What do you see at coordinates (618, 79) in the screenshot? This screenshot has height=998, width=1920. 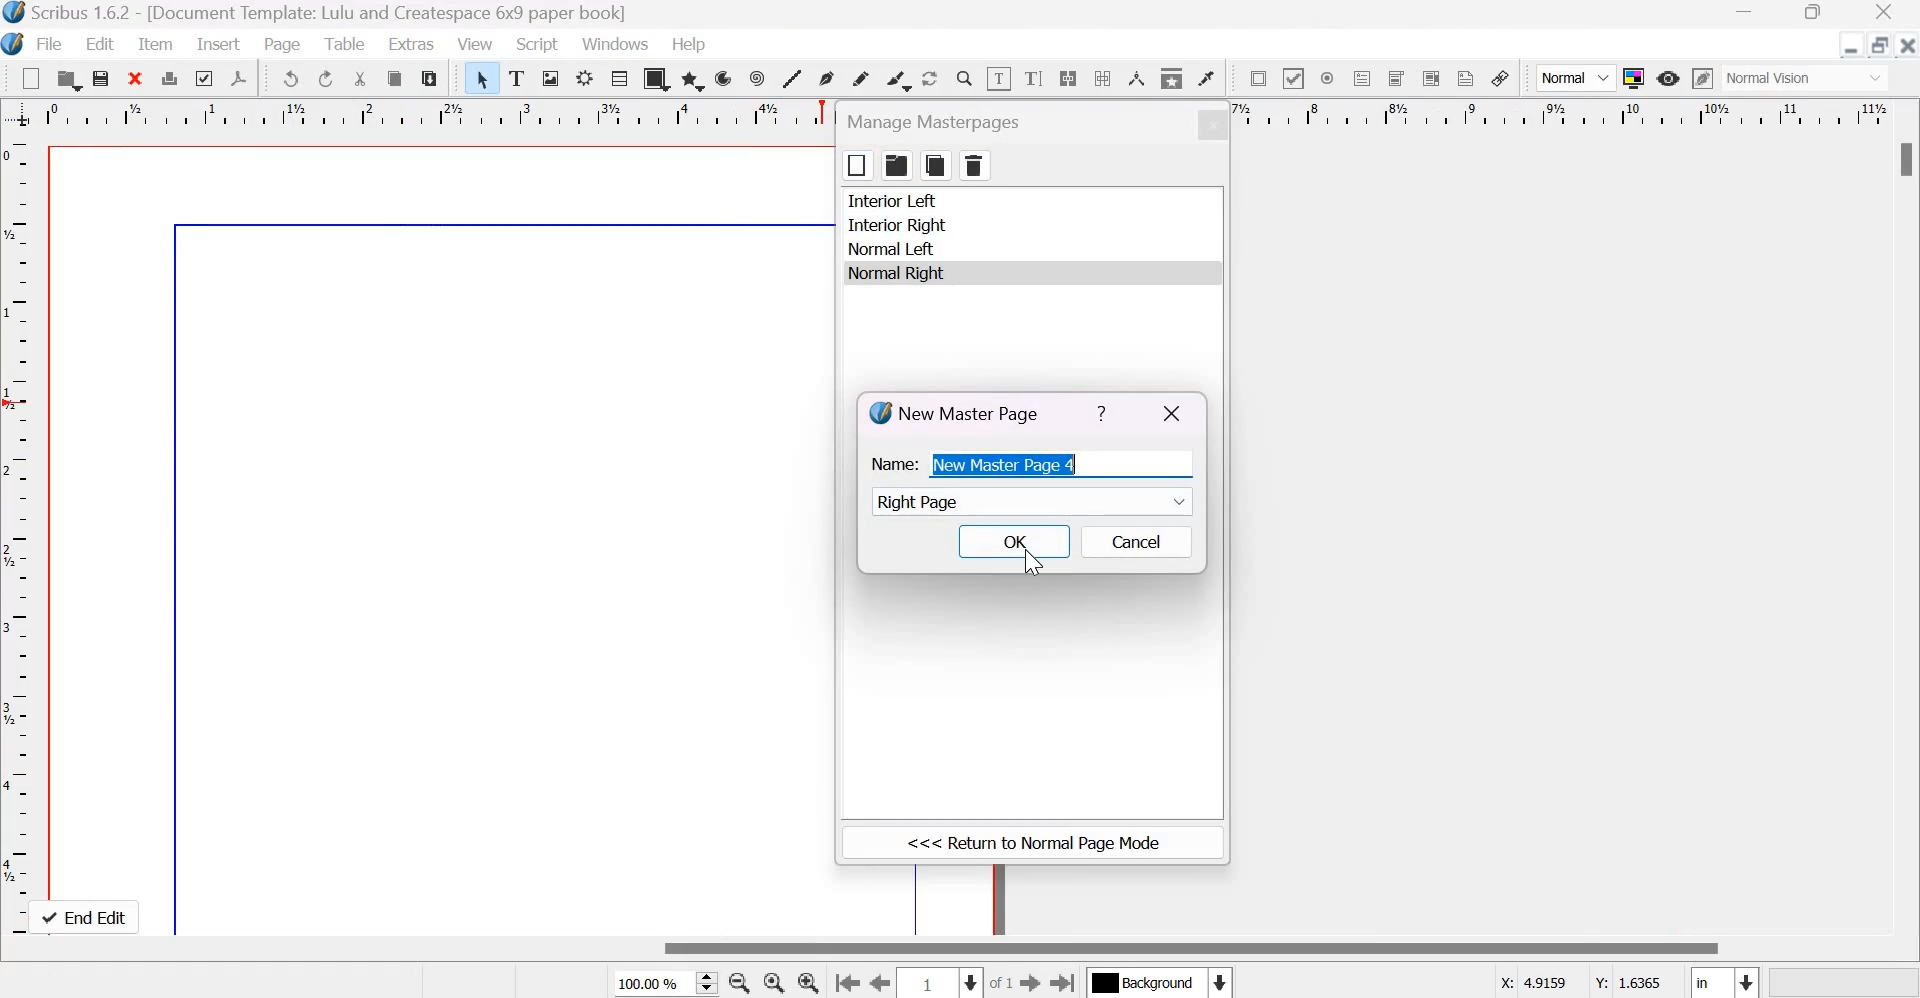 I see `Table` at bounding box center [618, 79].